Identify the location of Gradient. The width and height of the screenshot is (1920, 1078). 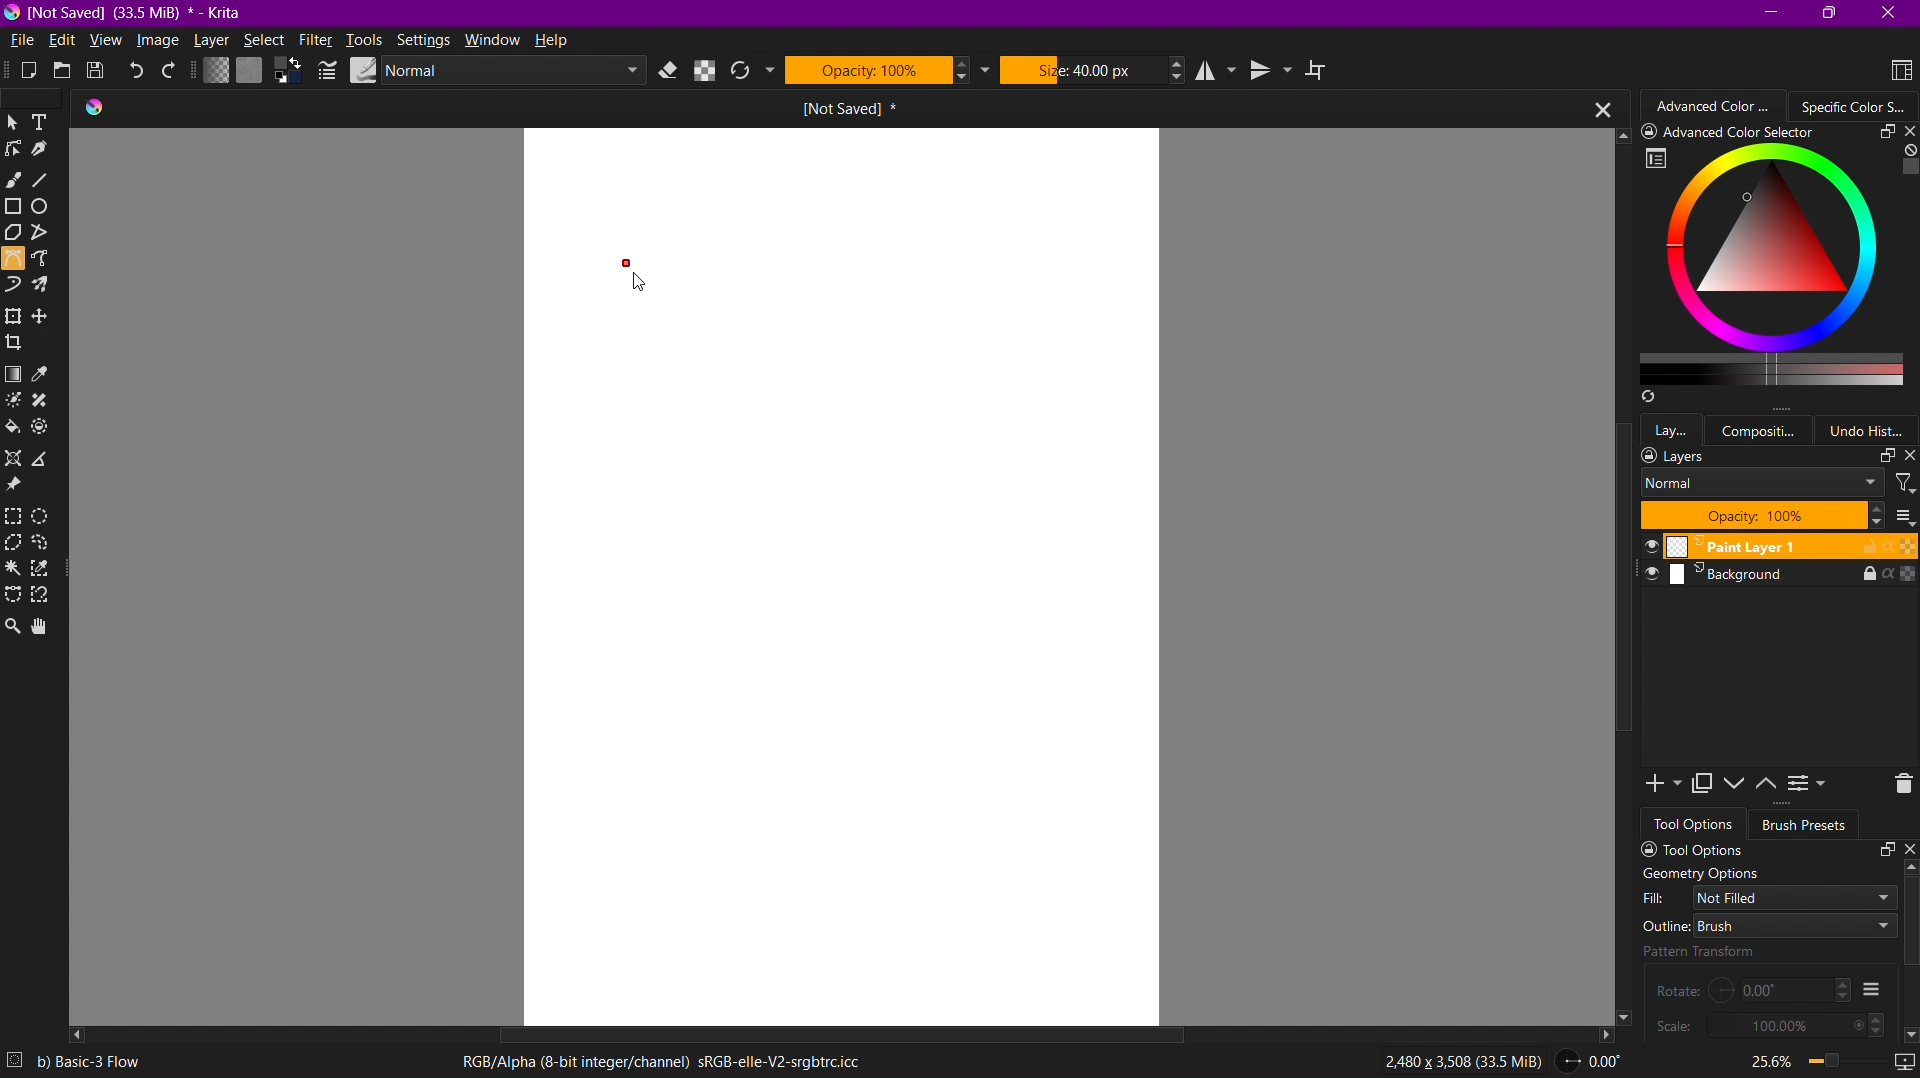
(14, 374).